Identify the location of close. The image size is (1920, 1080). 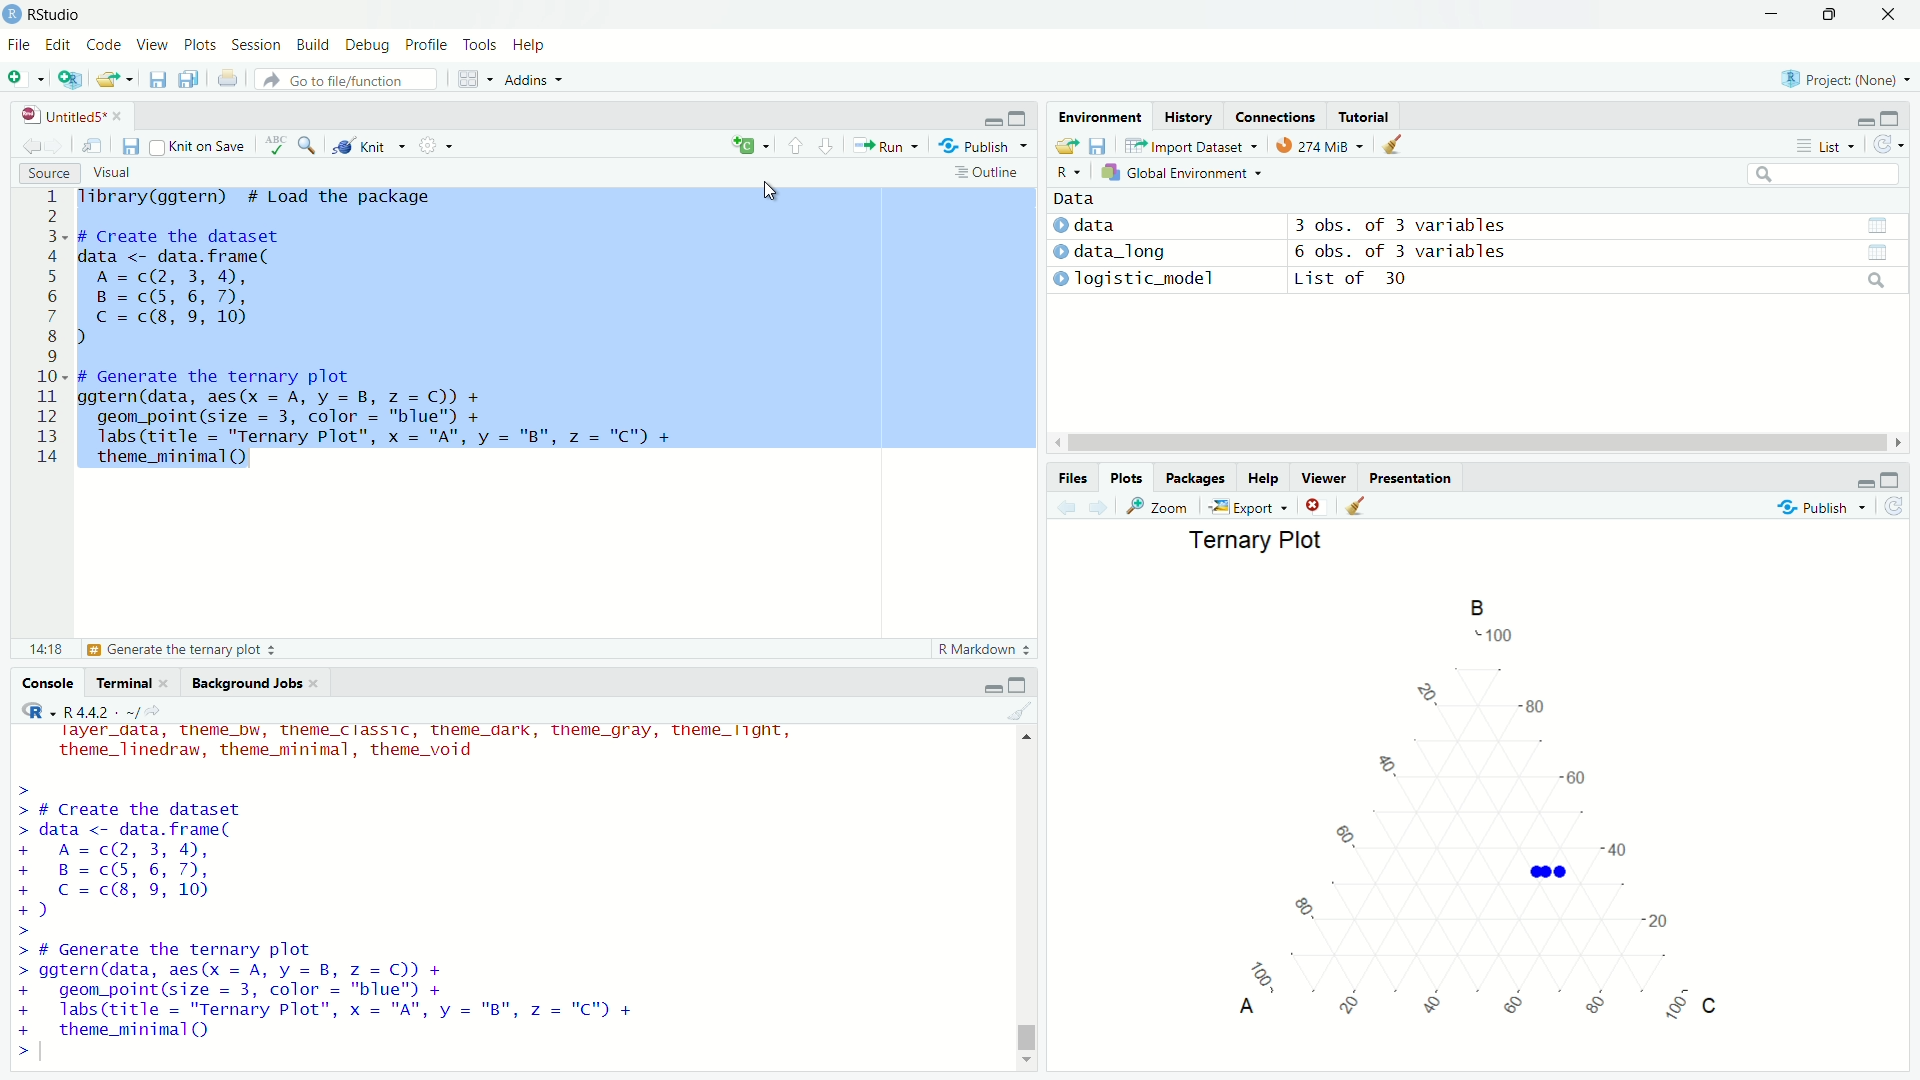
(1889, 17).